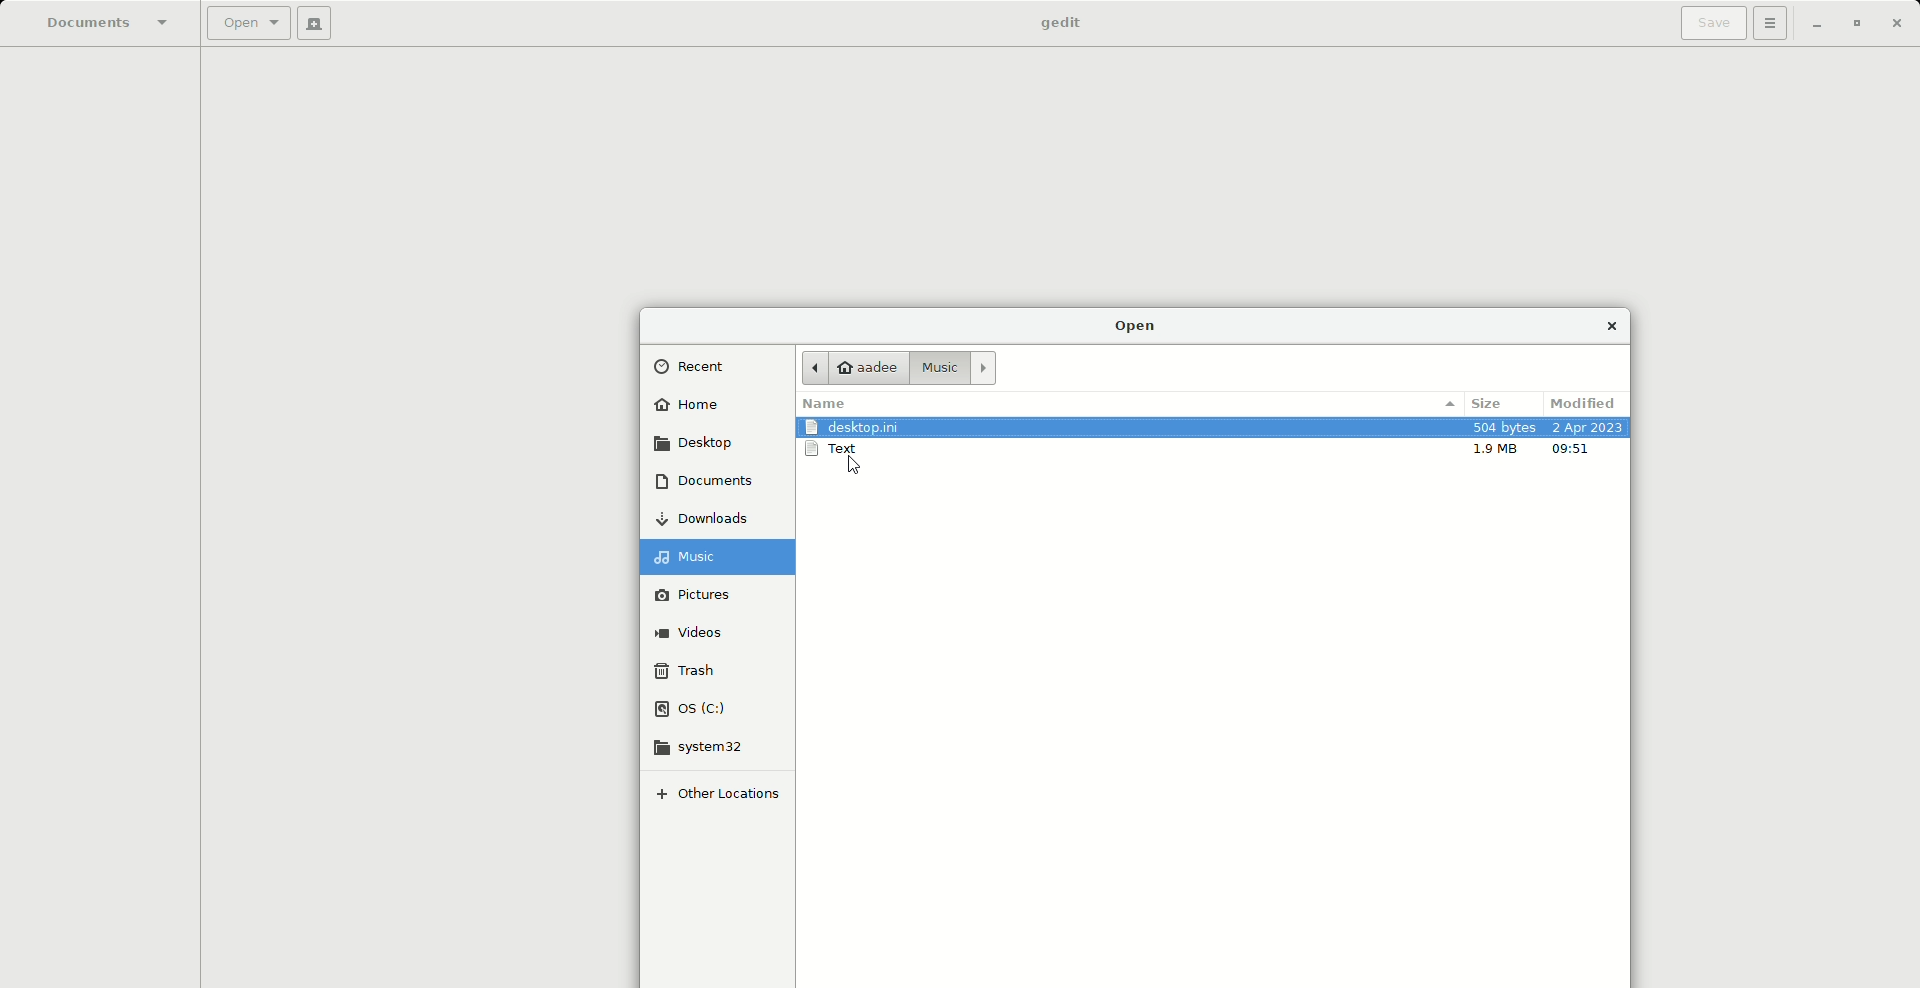 This screenshot has height=988, width=1920. Describe the element at coordinates (1497, 452) in the screenshot. I see `1.9 MB` at that location.